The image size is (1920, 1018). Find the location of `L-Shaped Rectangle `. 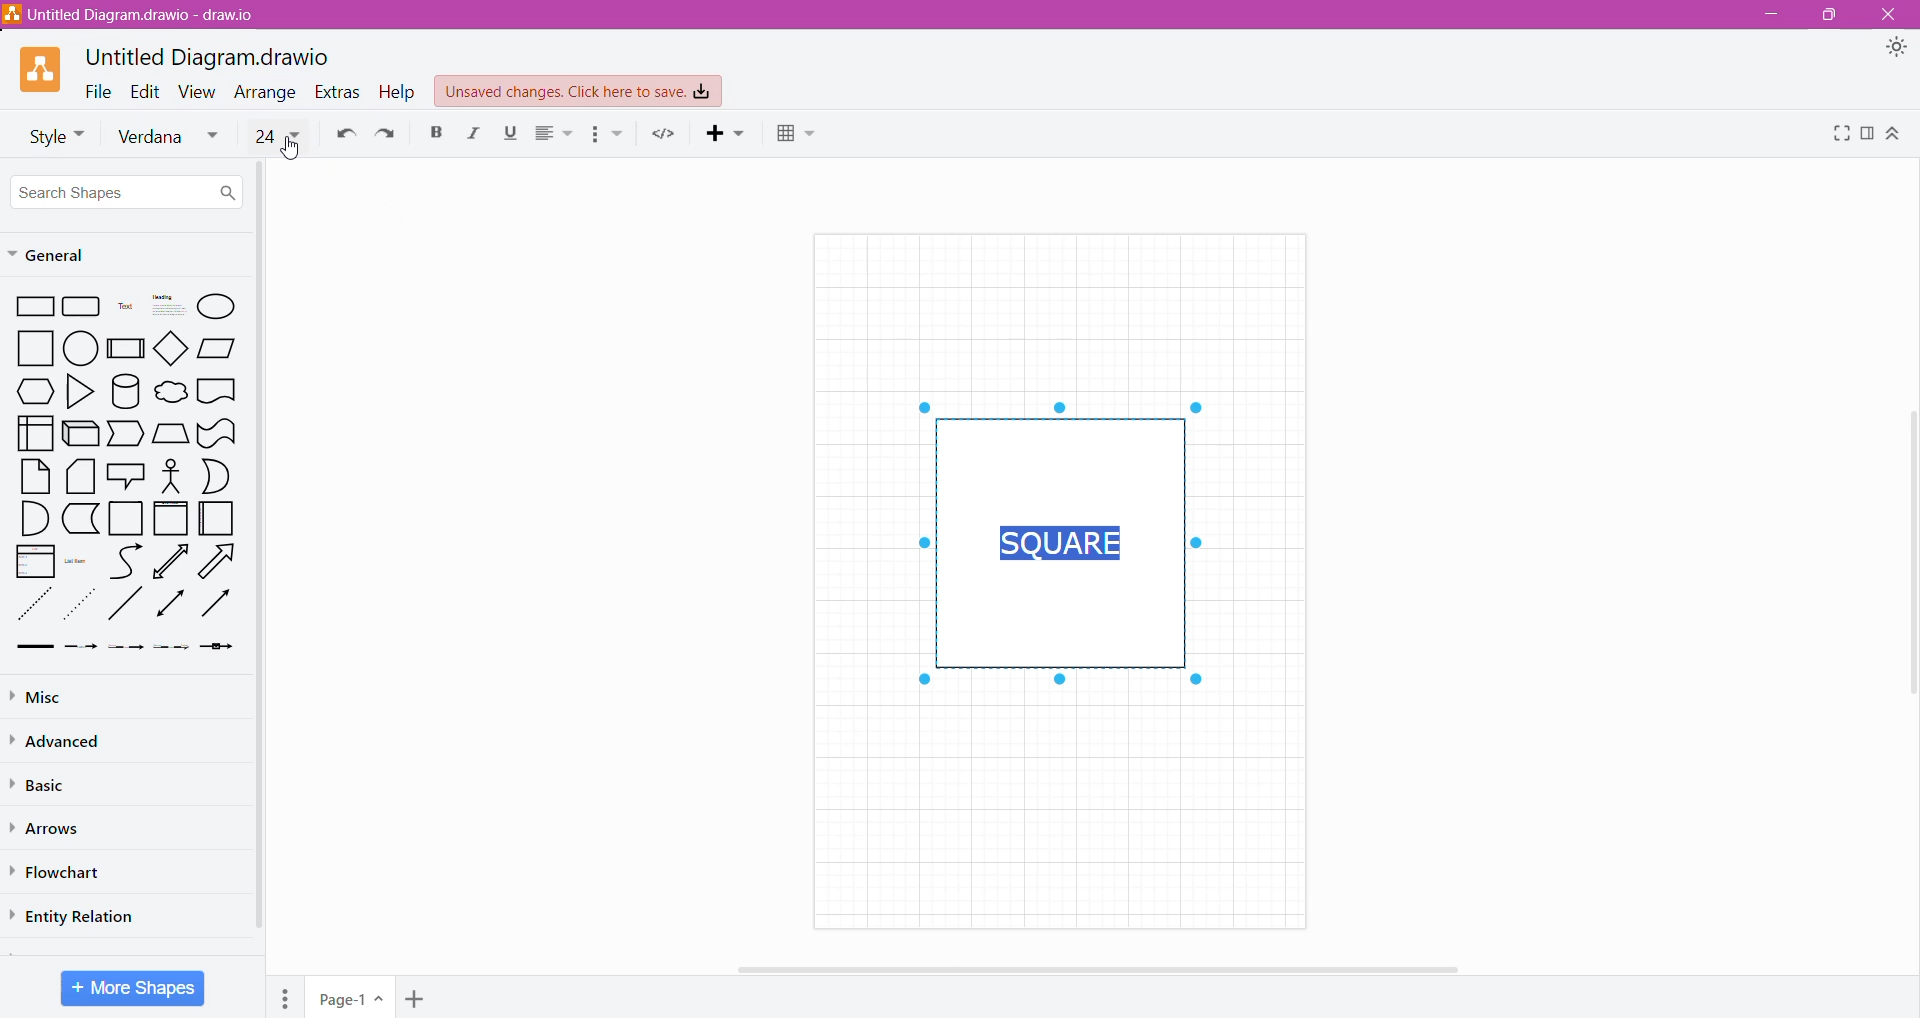

L-Shaped Rectangle  is located at coordinates (79, 520).